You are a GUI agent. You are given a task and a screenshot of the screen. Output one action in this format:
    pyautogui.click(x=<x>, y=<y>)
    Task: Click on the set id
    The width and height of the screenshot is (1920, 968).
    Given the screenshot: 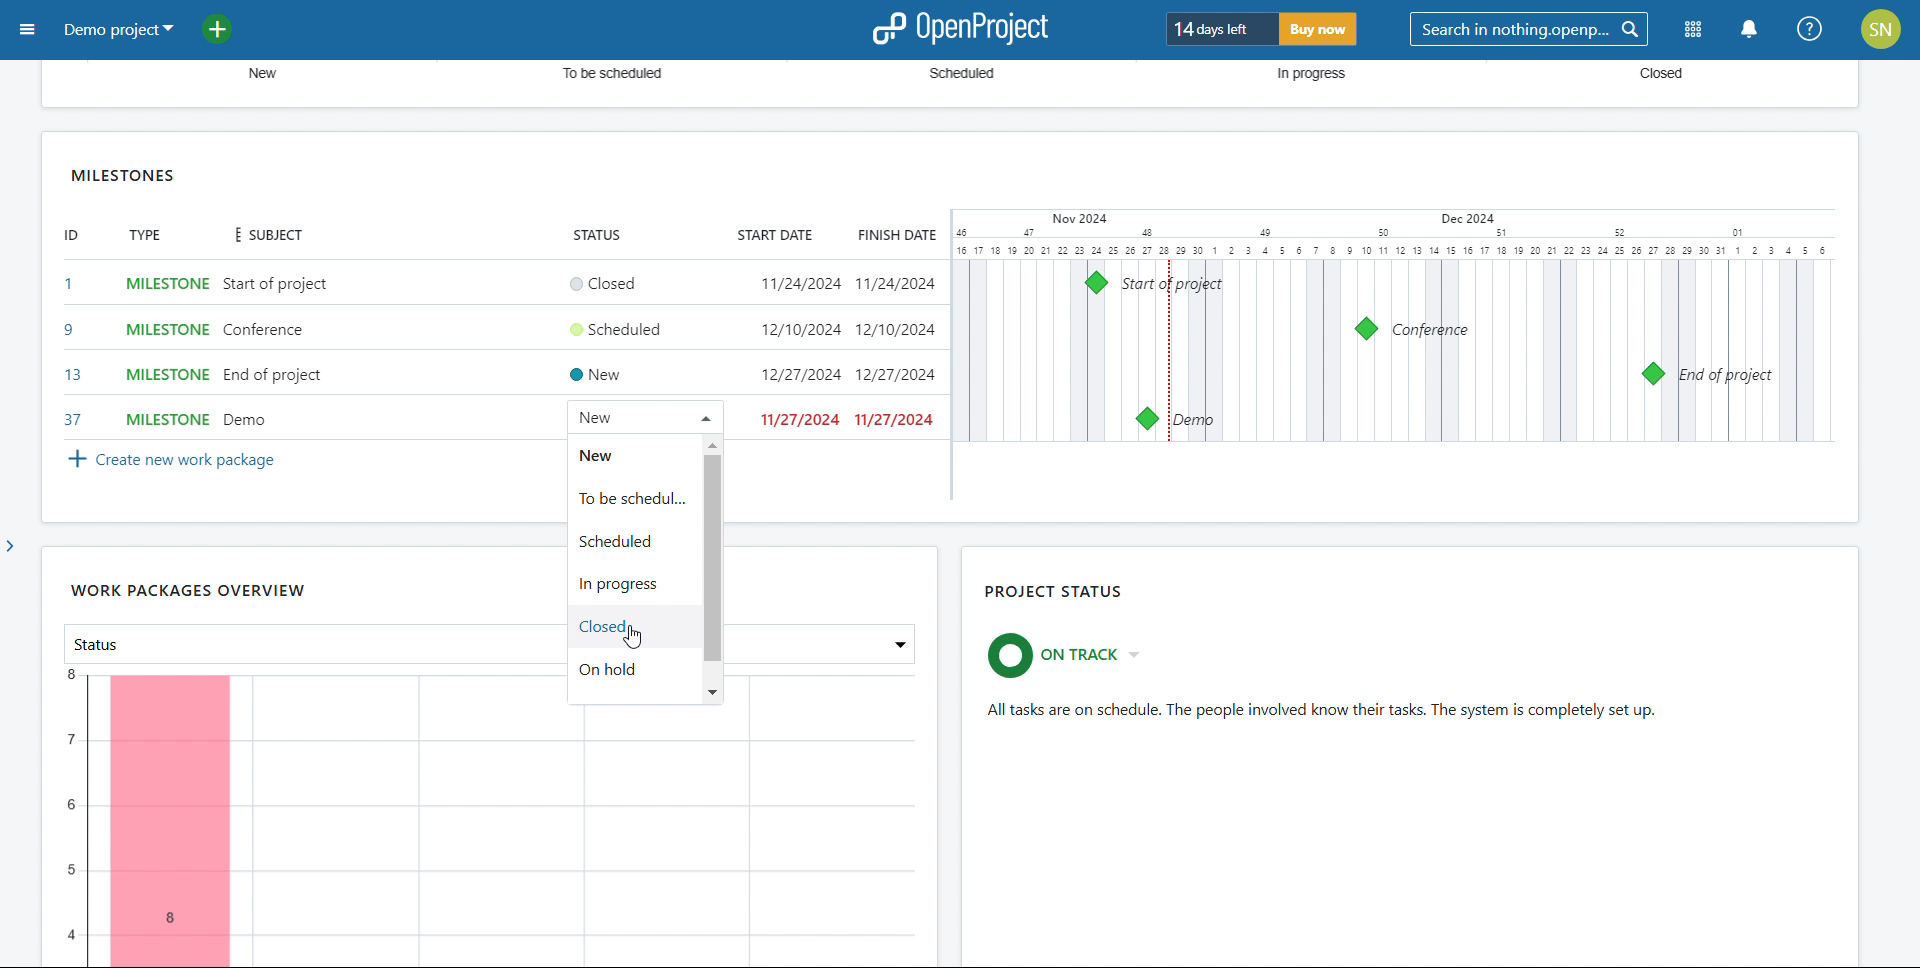 What is the action you would take?
    pyautogui.click(x=71, y=351)
    